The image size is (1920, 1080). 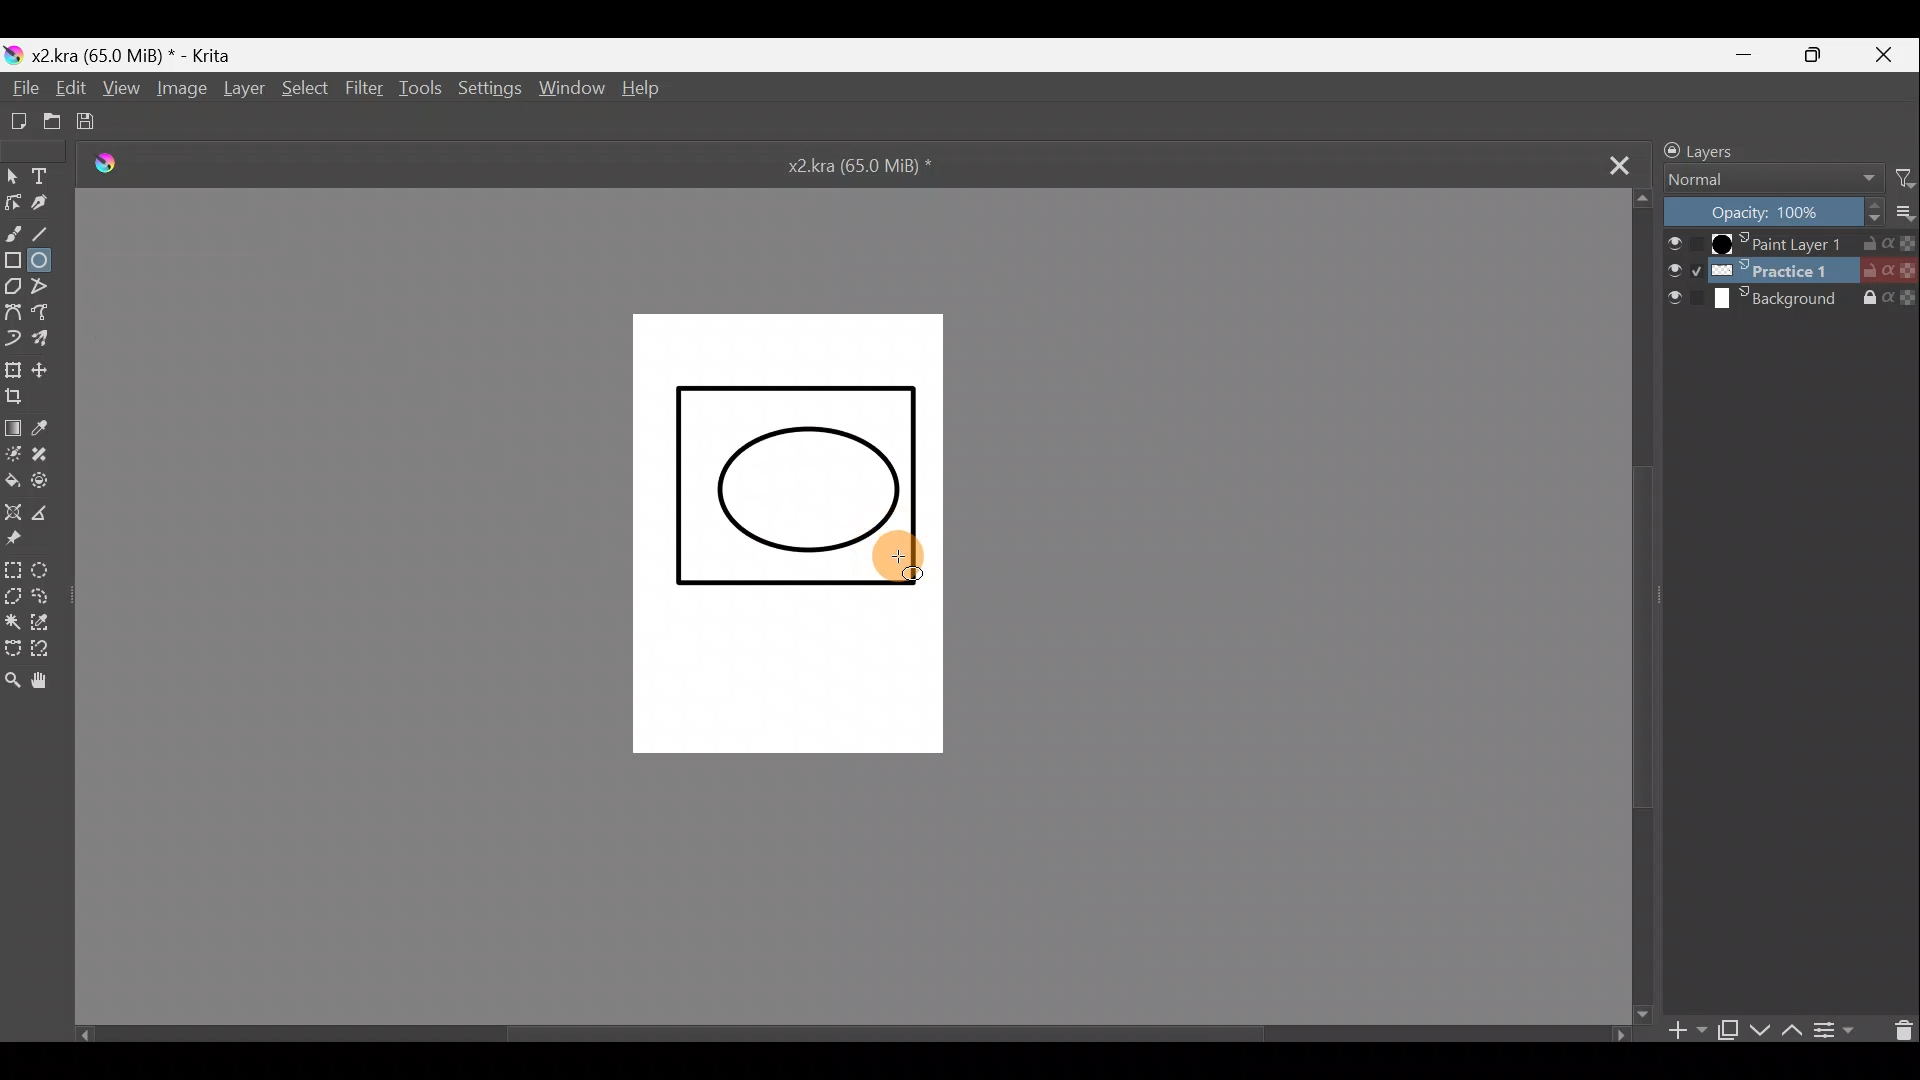 What do you see at coordinates (904, 560) in the screenshot?
I see `Cursor` at bounding box center [904, 560].